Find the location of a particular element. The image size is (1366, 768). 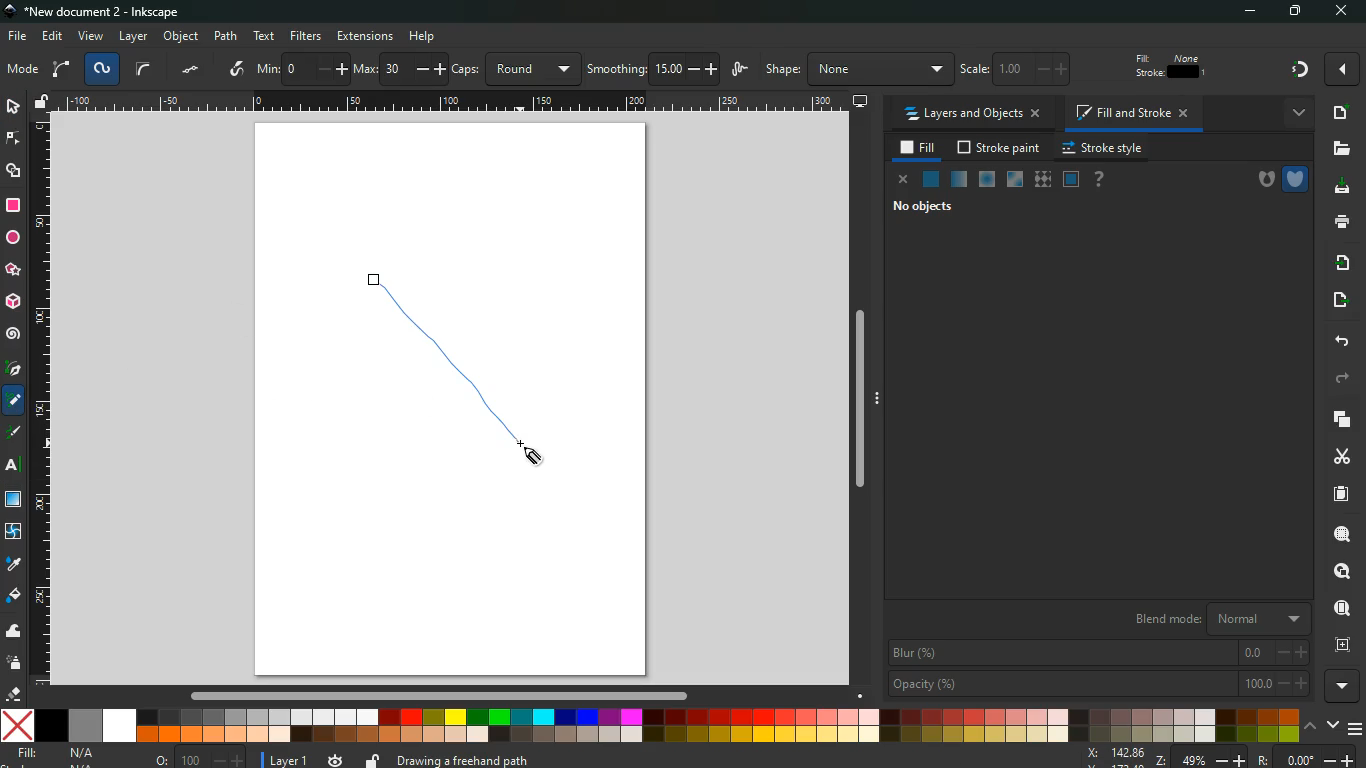

more is located at coordinates (1300, 116).